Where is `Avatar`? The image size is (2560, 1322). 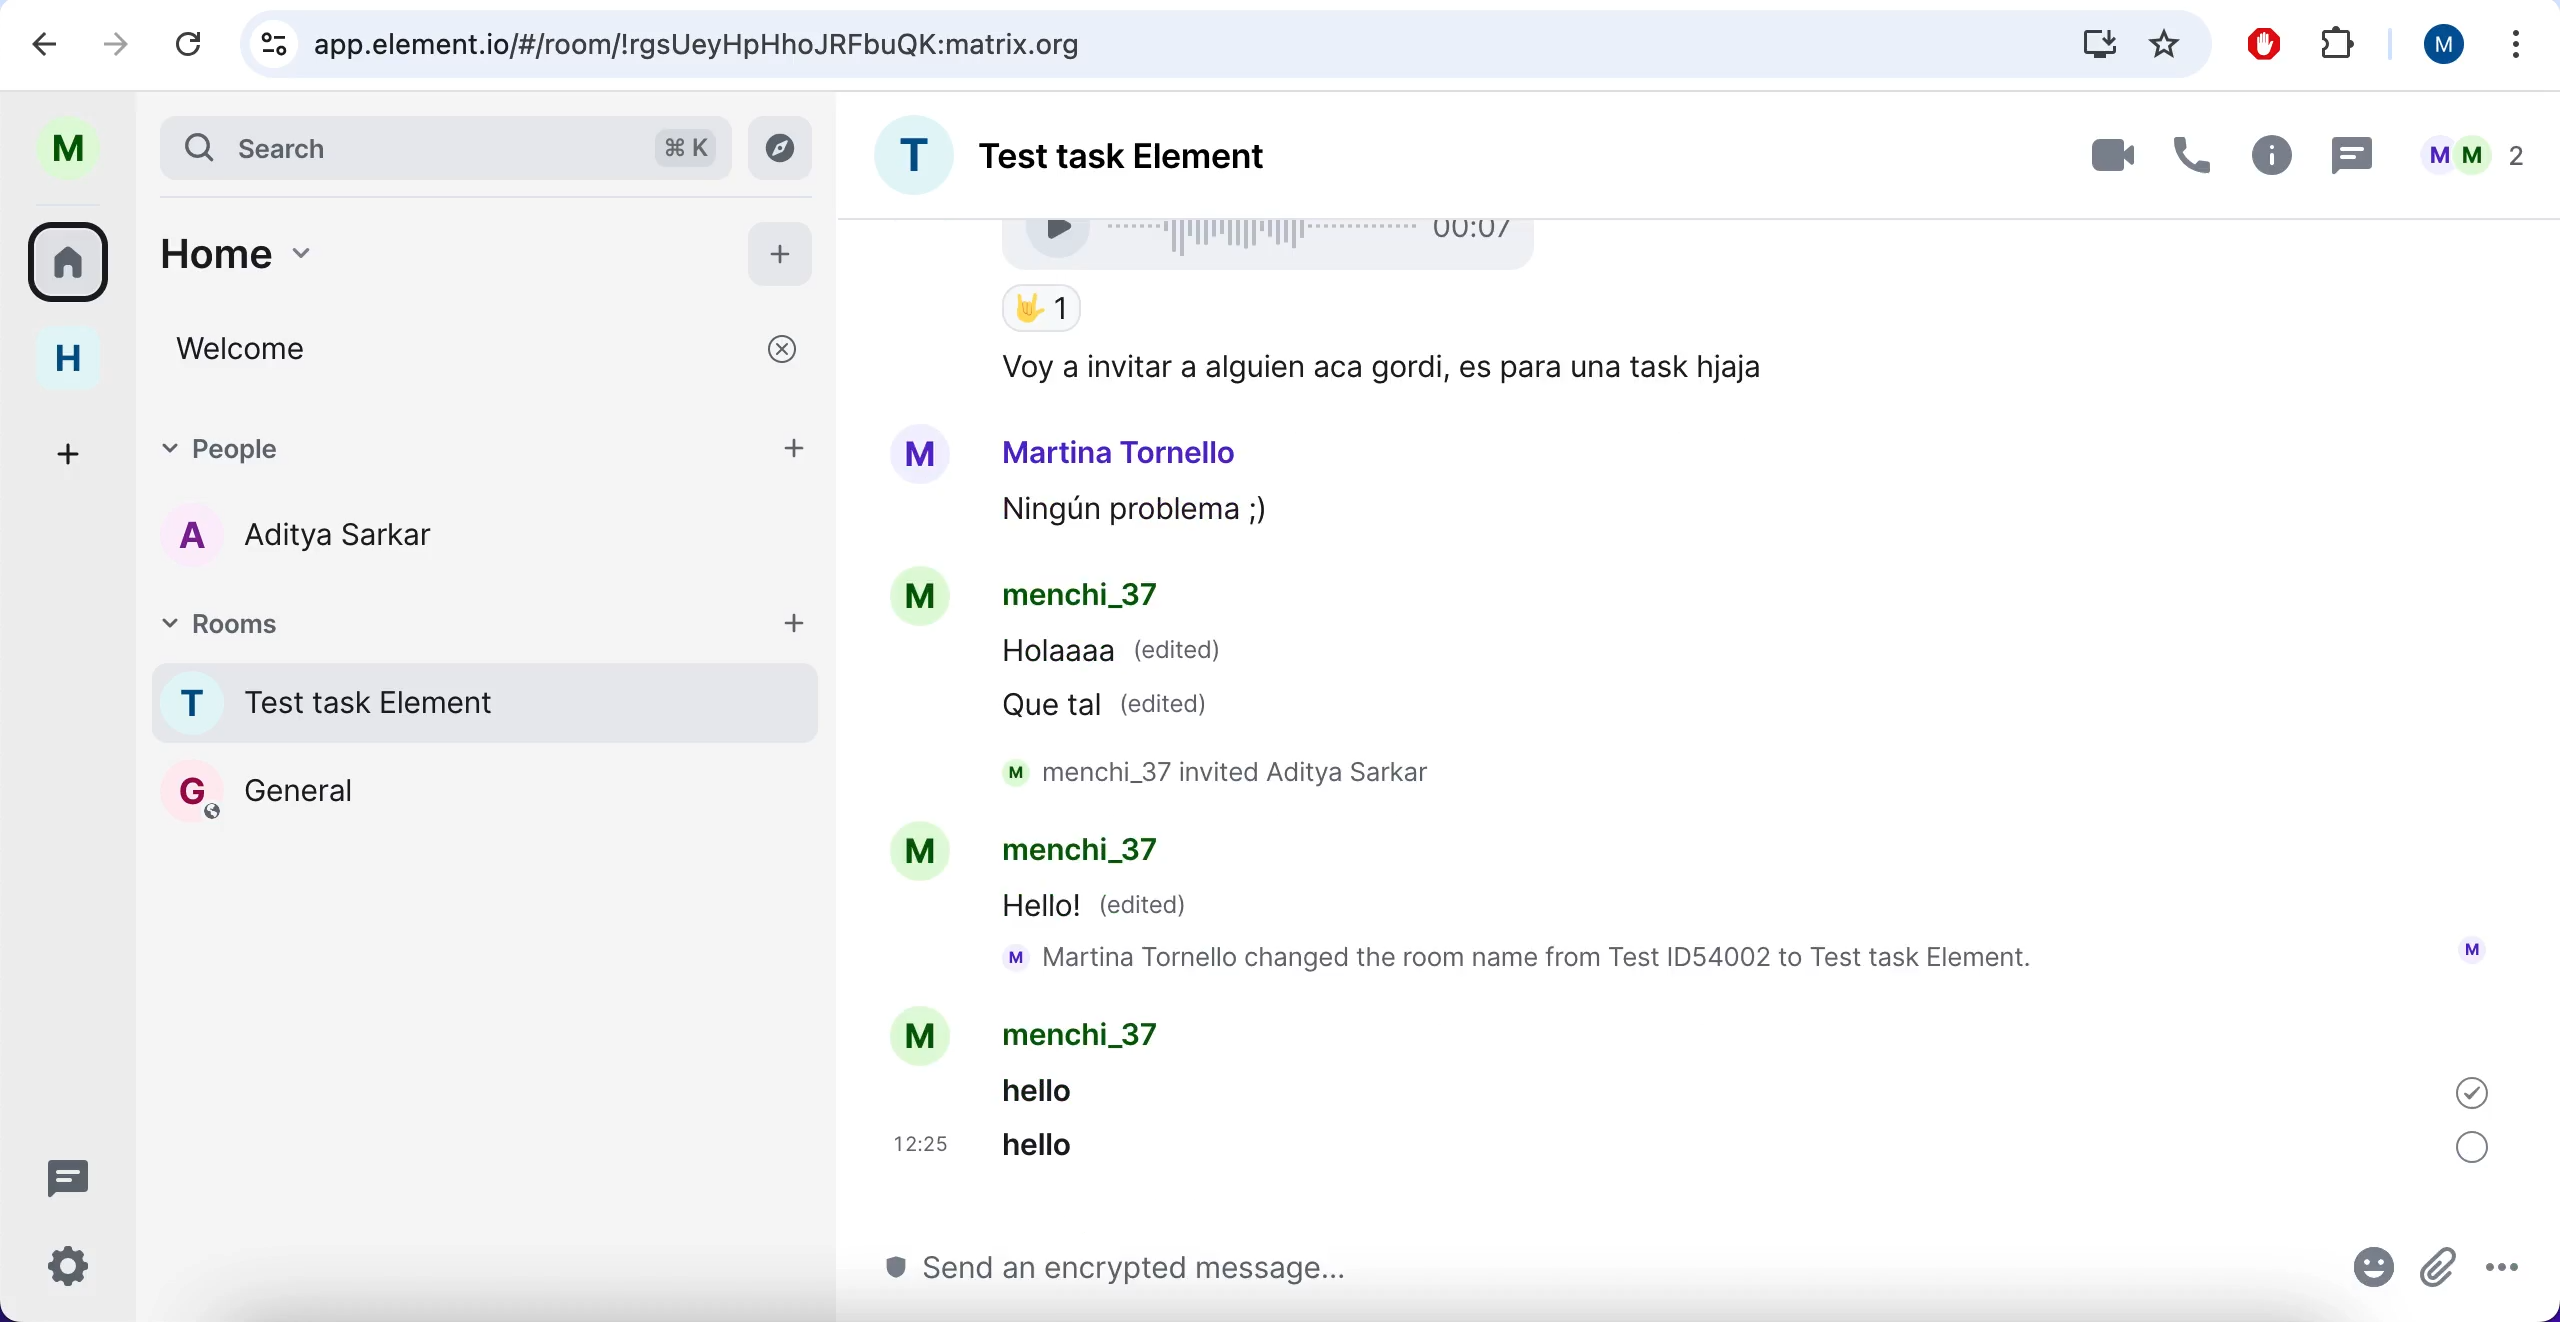
Avatar is located at coordinates (924, 596).